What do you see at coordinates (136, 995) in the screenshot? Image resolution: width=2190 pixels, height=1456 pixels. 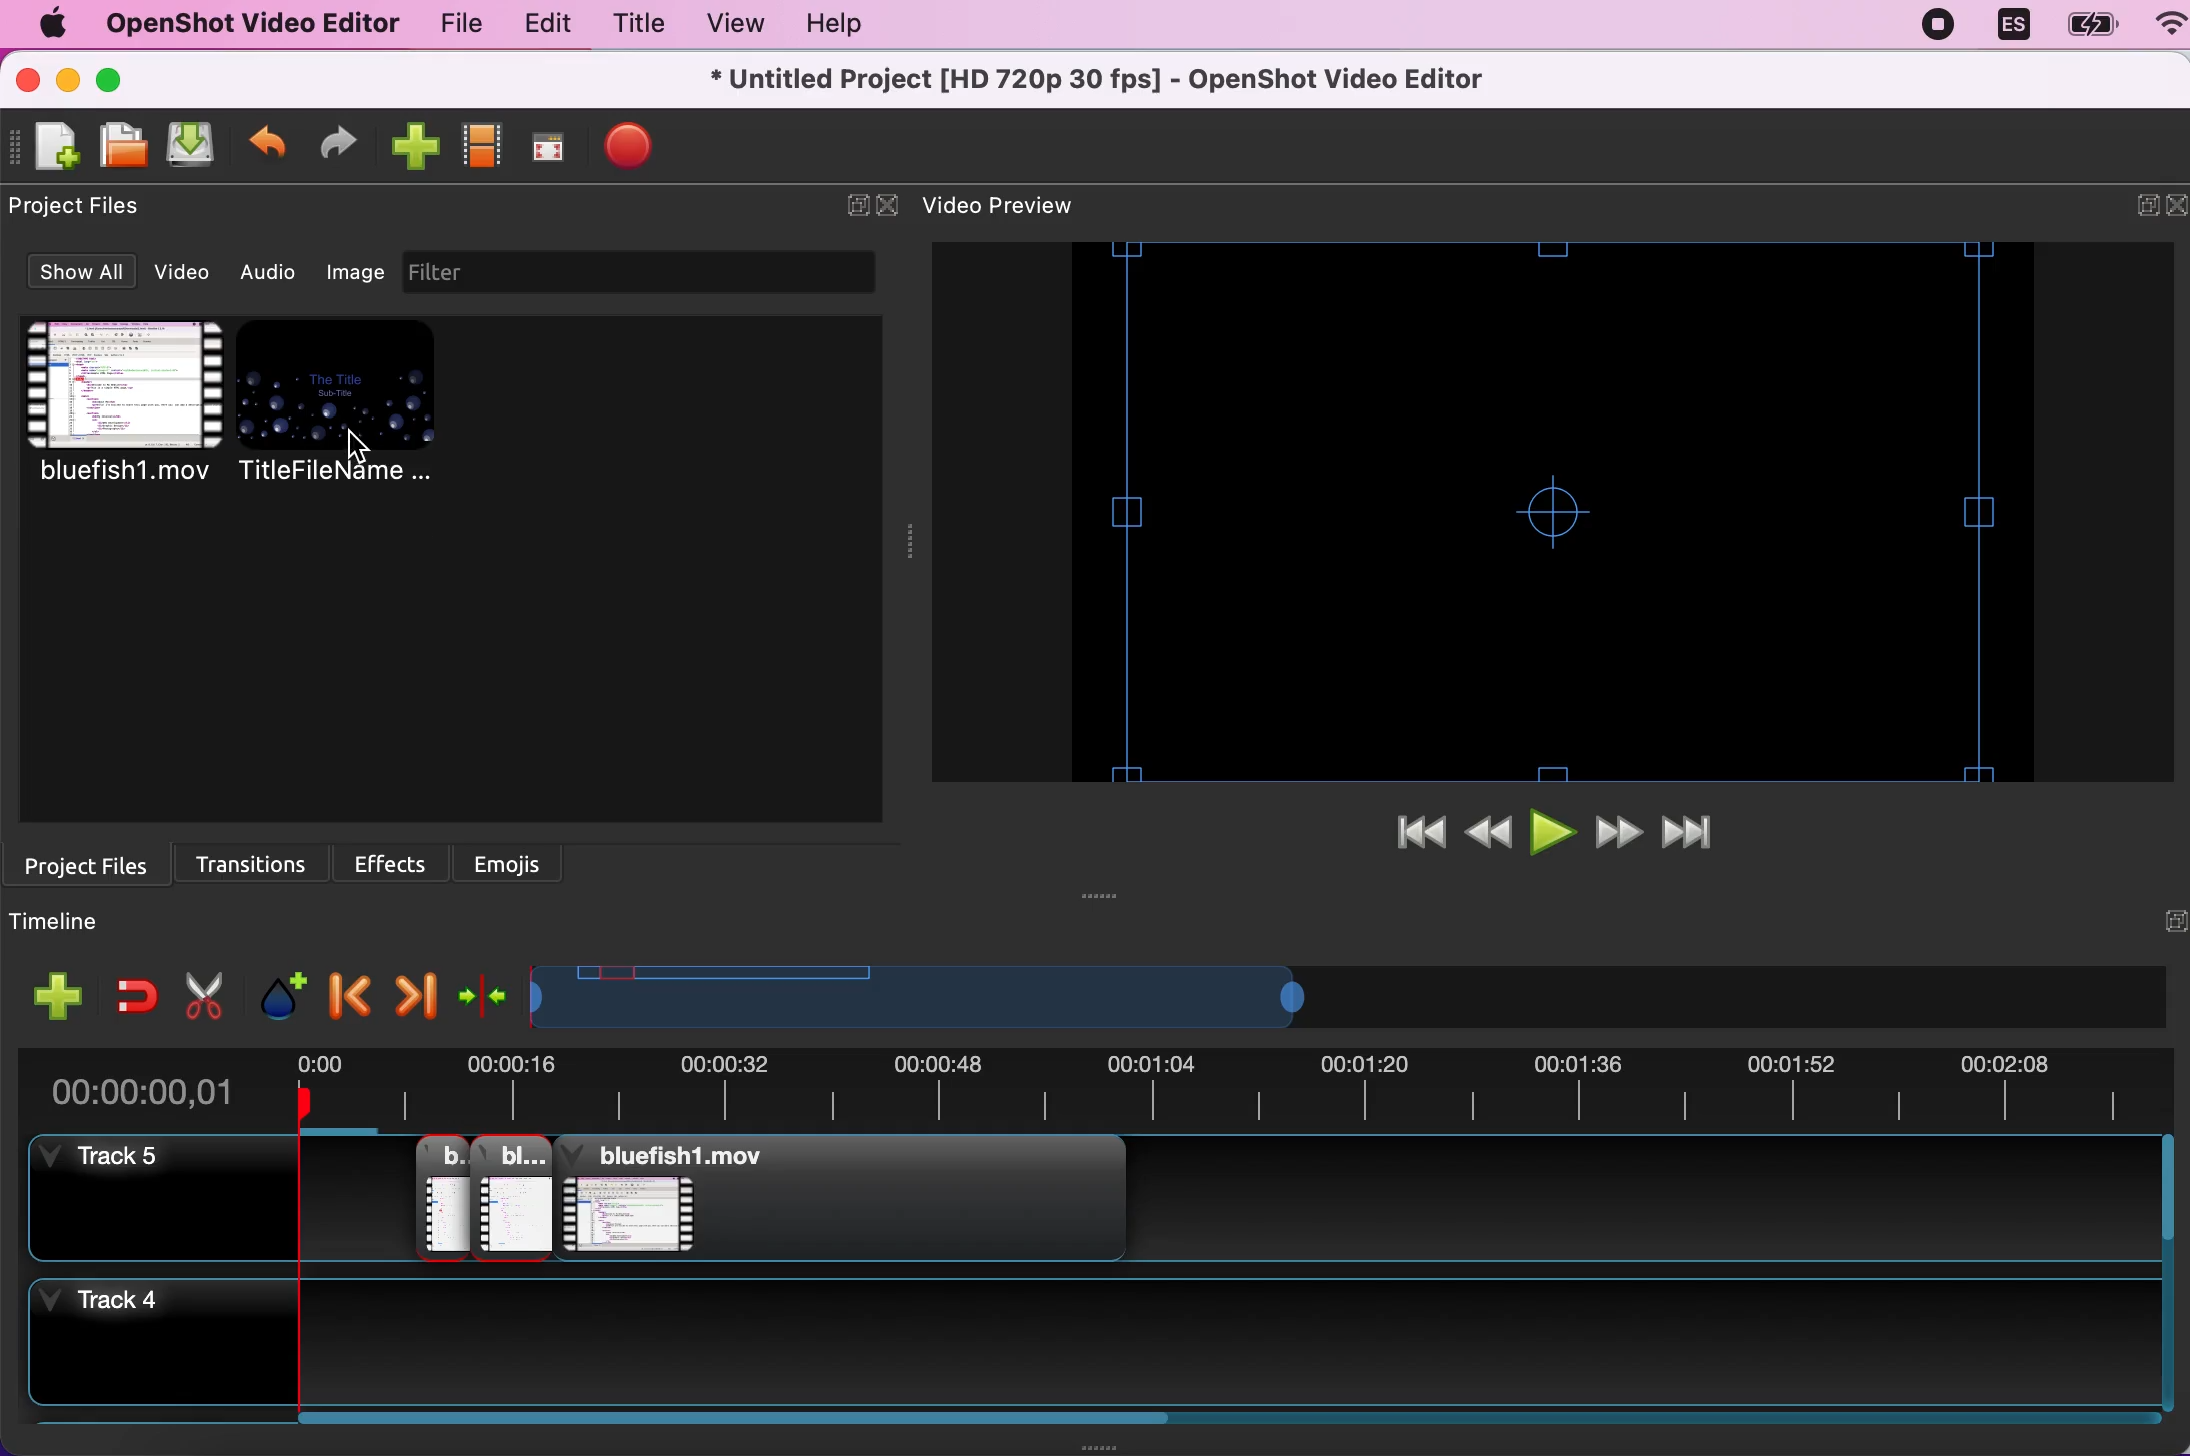 I see `enable snapping` at bounding box center [136, 995].